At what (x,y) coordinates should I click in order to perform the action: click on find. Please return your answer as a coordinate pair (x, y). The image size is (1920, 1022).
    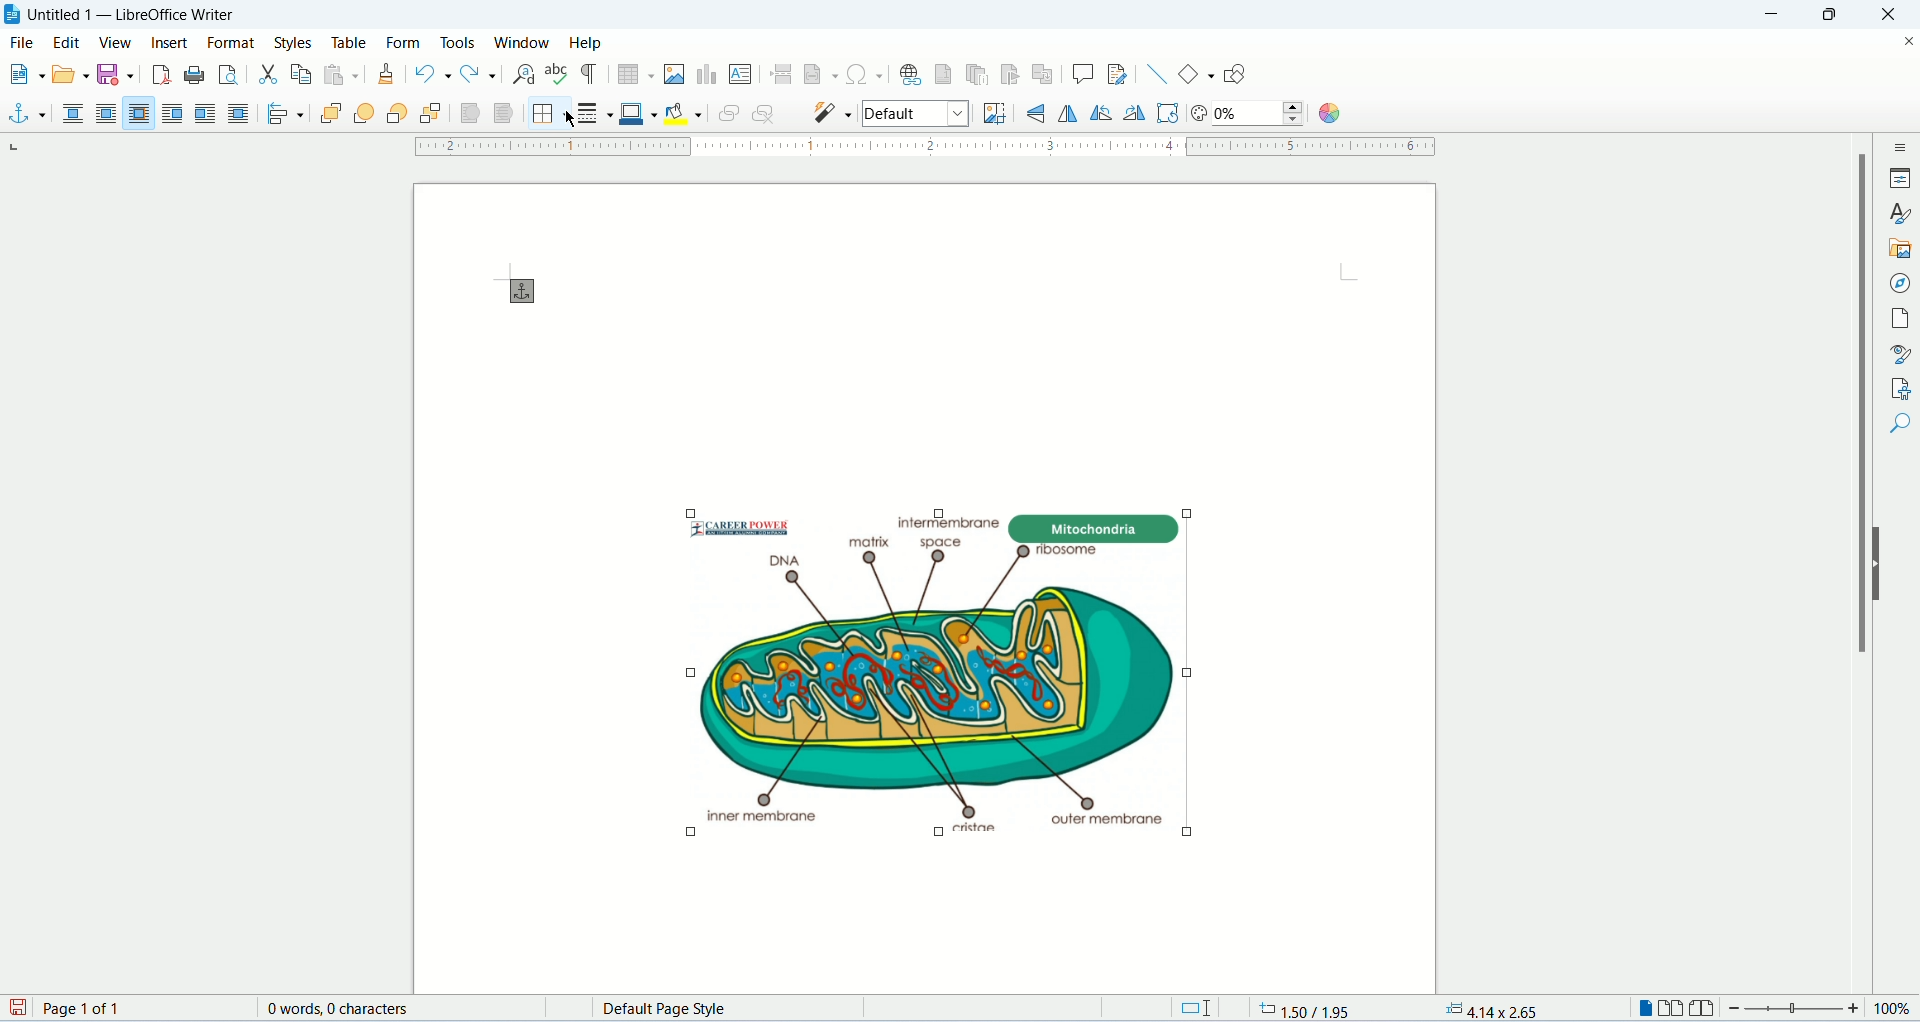
    Looking at the image, I should click on (1900, 460).